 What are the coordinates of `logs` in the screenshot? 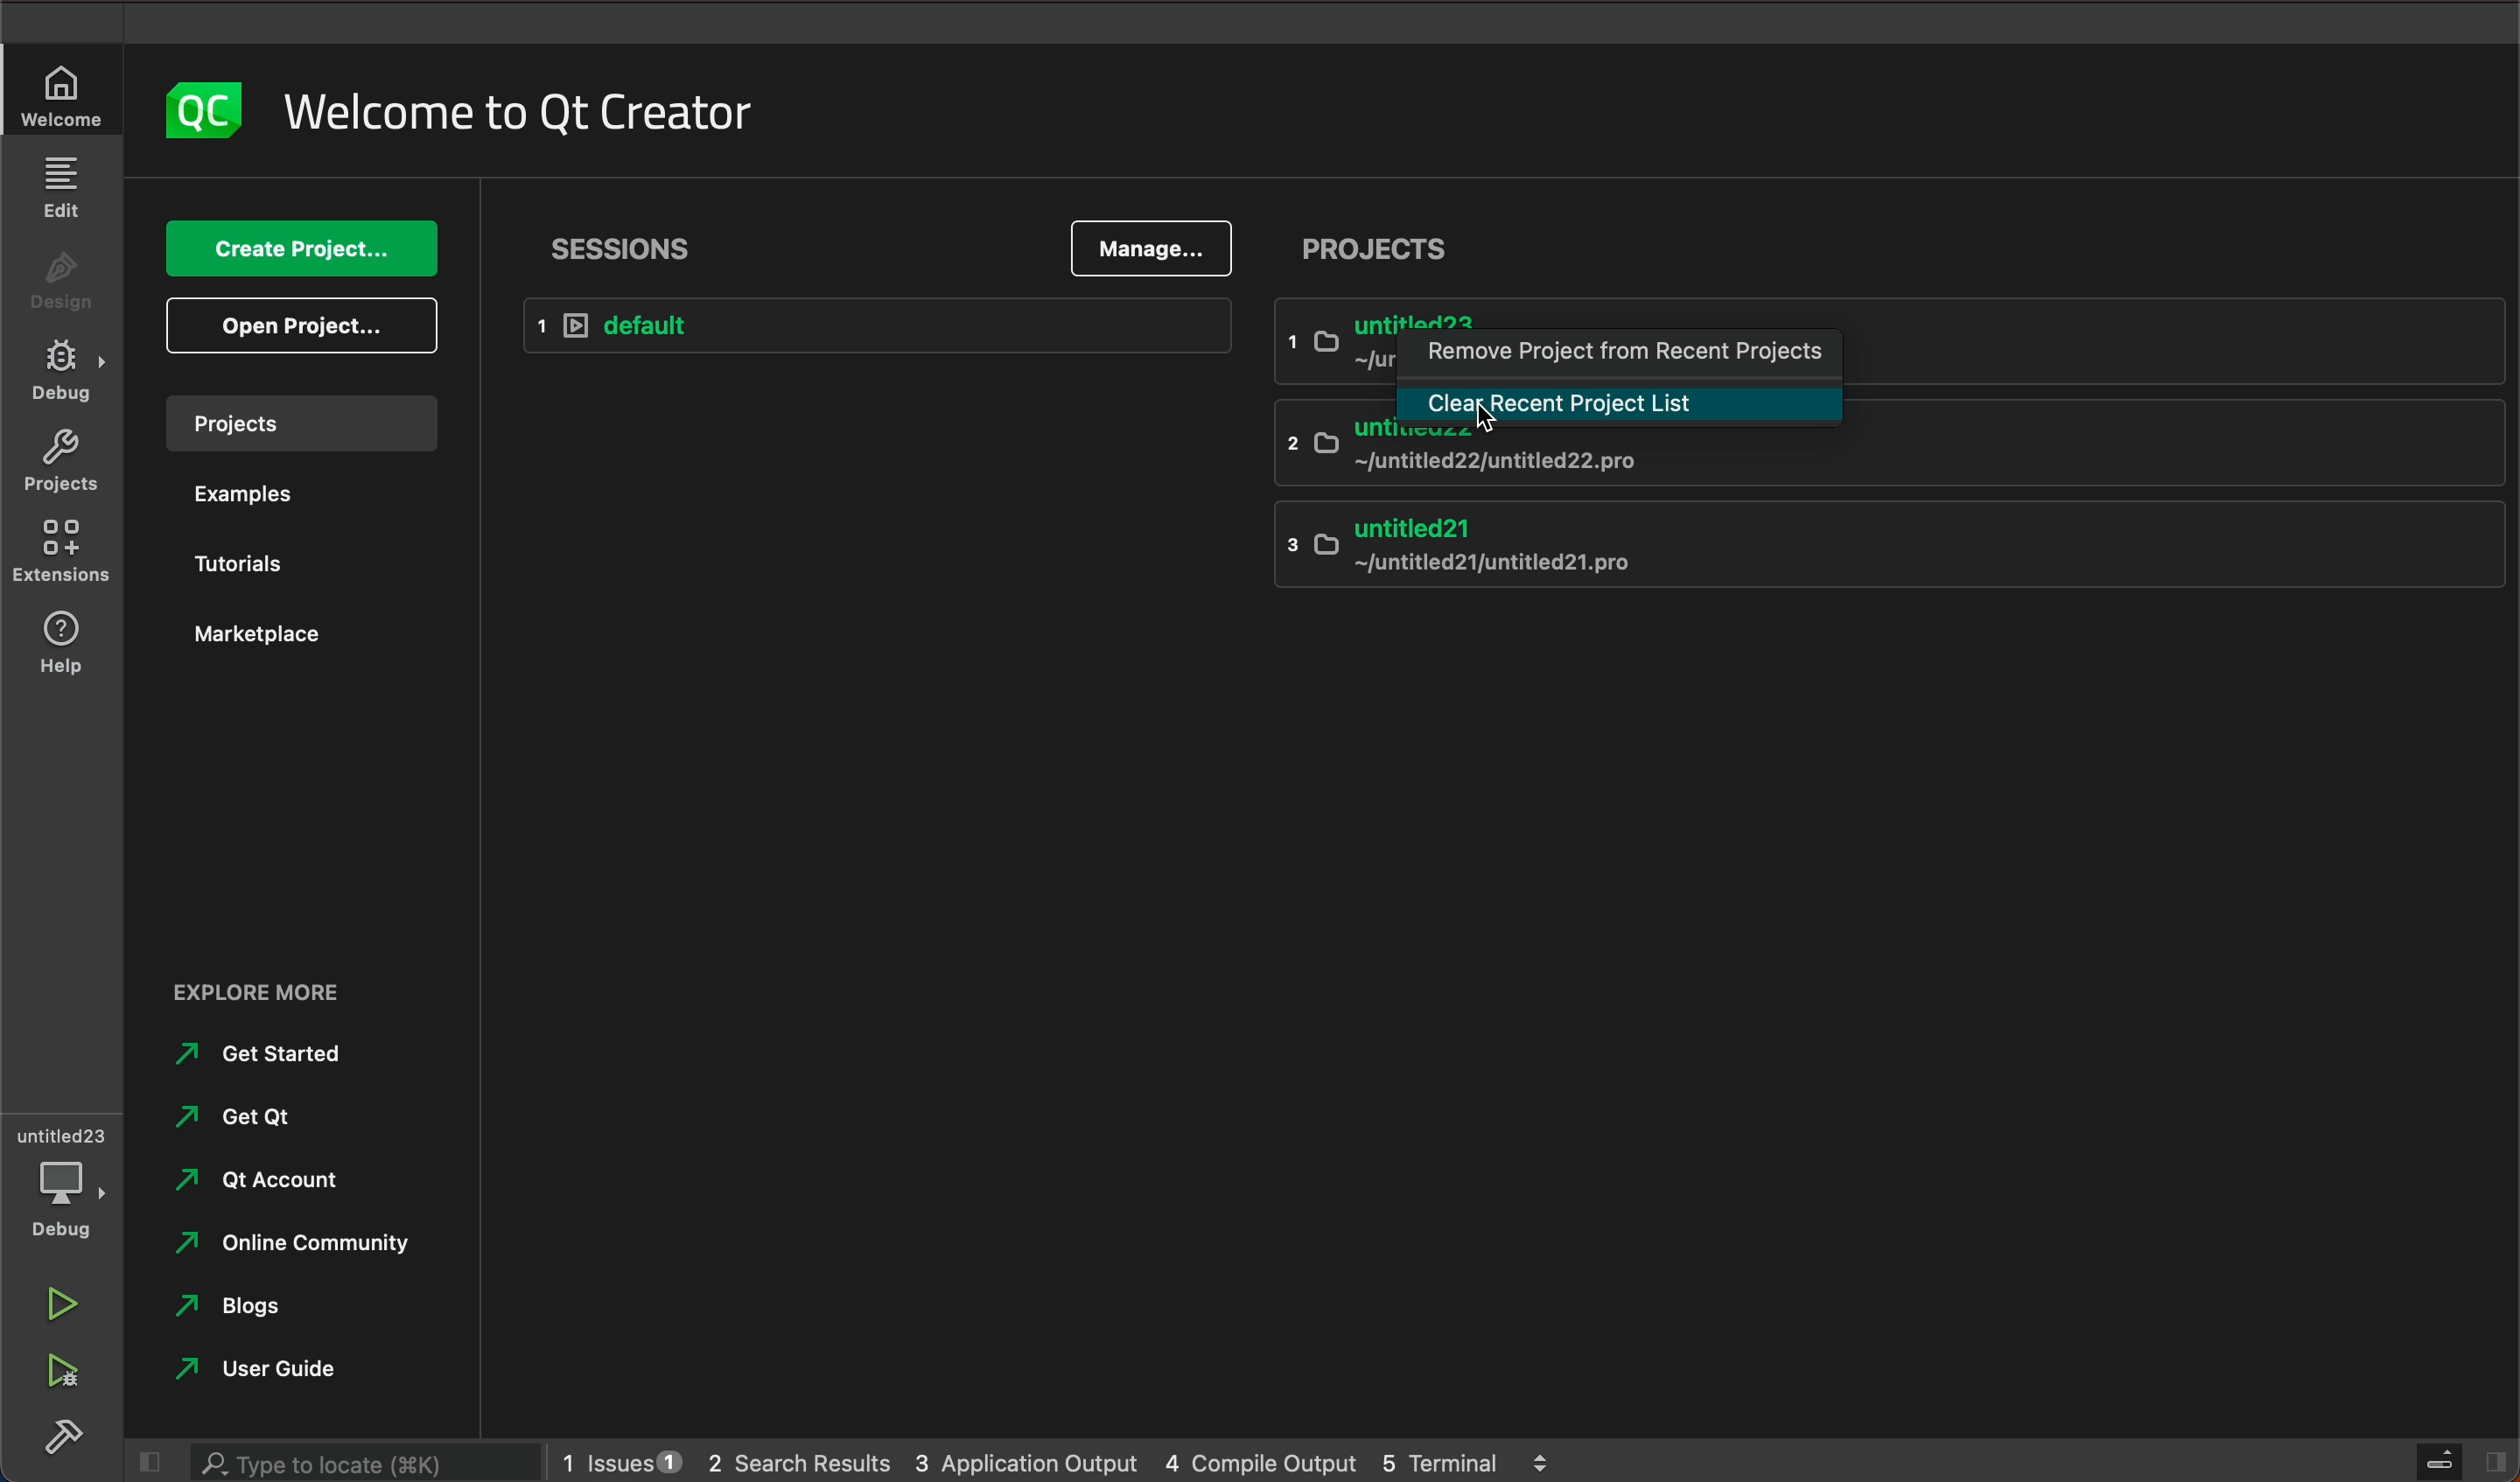 It's located at (1068, 1461).